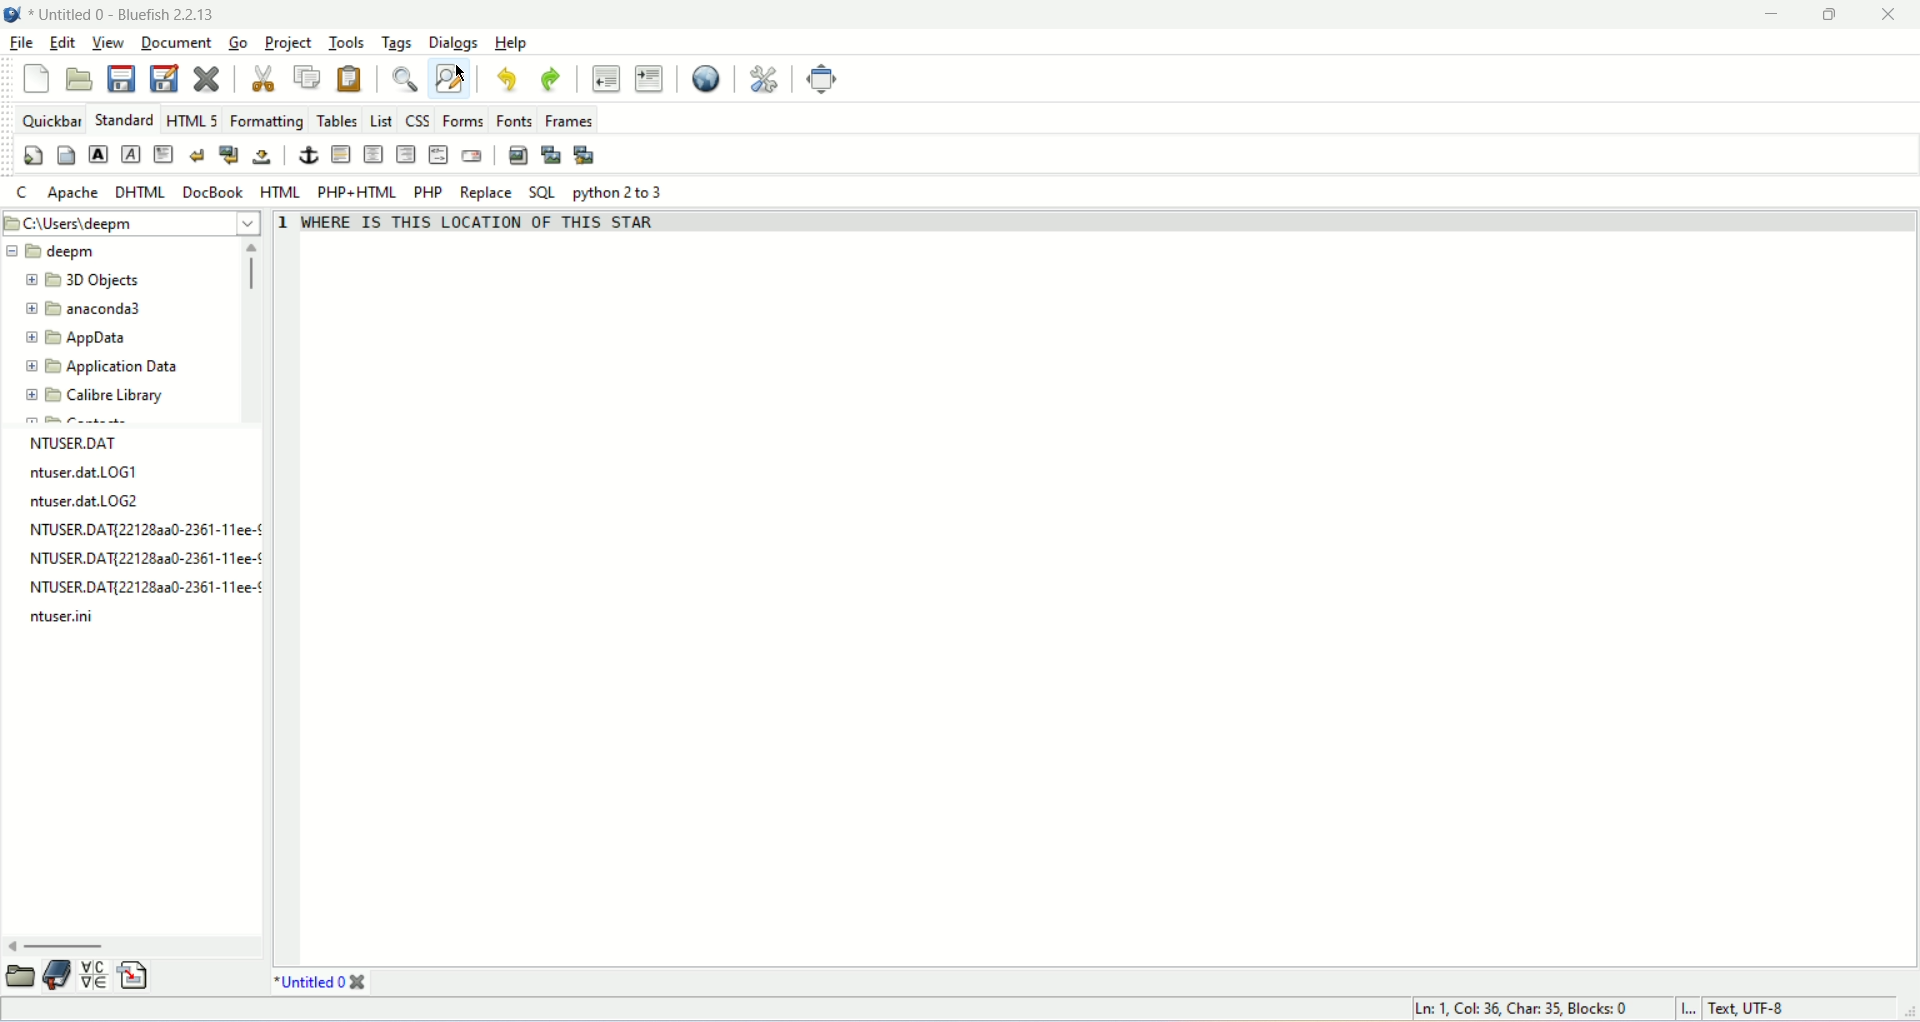 The width and height of the screenshot is (1920, 1022). What do you see at coordinates (94, 975) in the screenshot?
I see `char map` at bounding box center [94, 975].